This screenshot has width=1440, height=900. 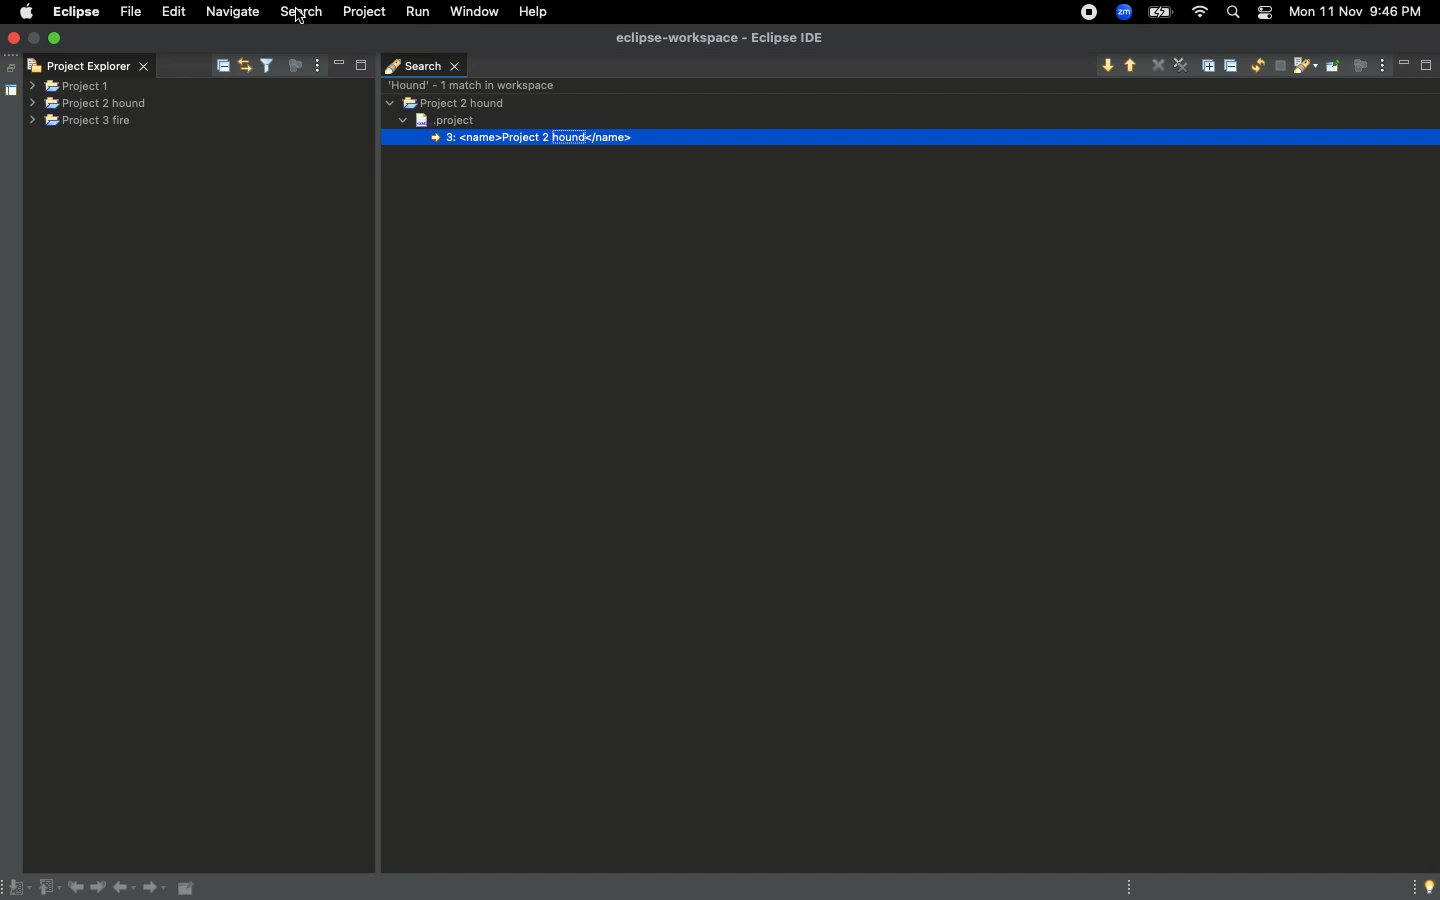 I want to click on Hound - 1 match in workspace, so click(x=476, y=84).